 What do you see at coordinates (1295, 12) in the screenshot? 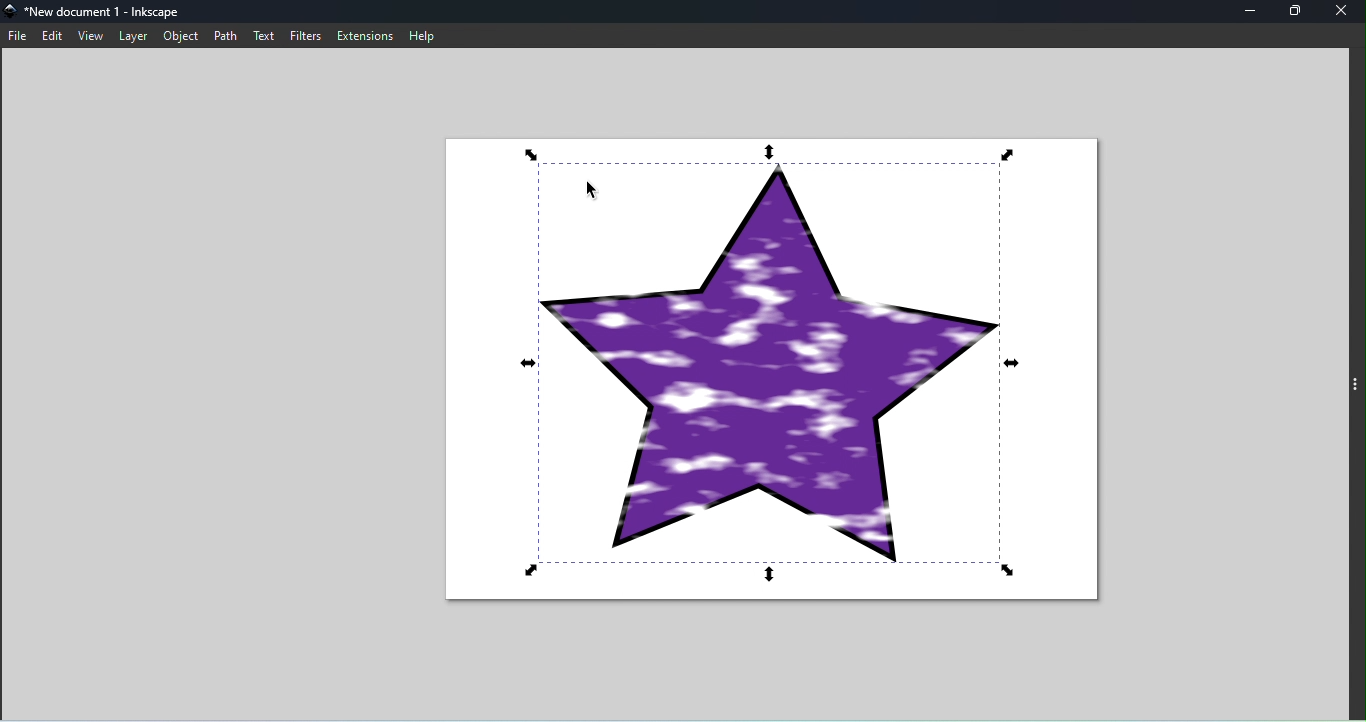
I see `maximize` at bounding box center [1295, 12].